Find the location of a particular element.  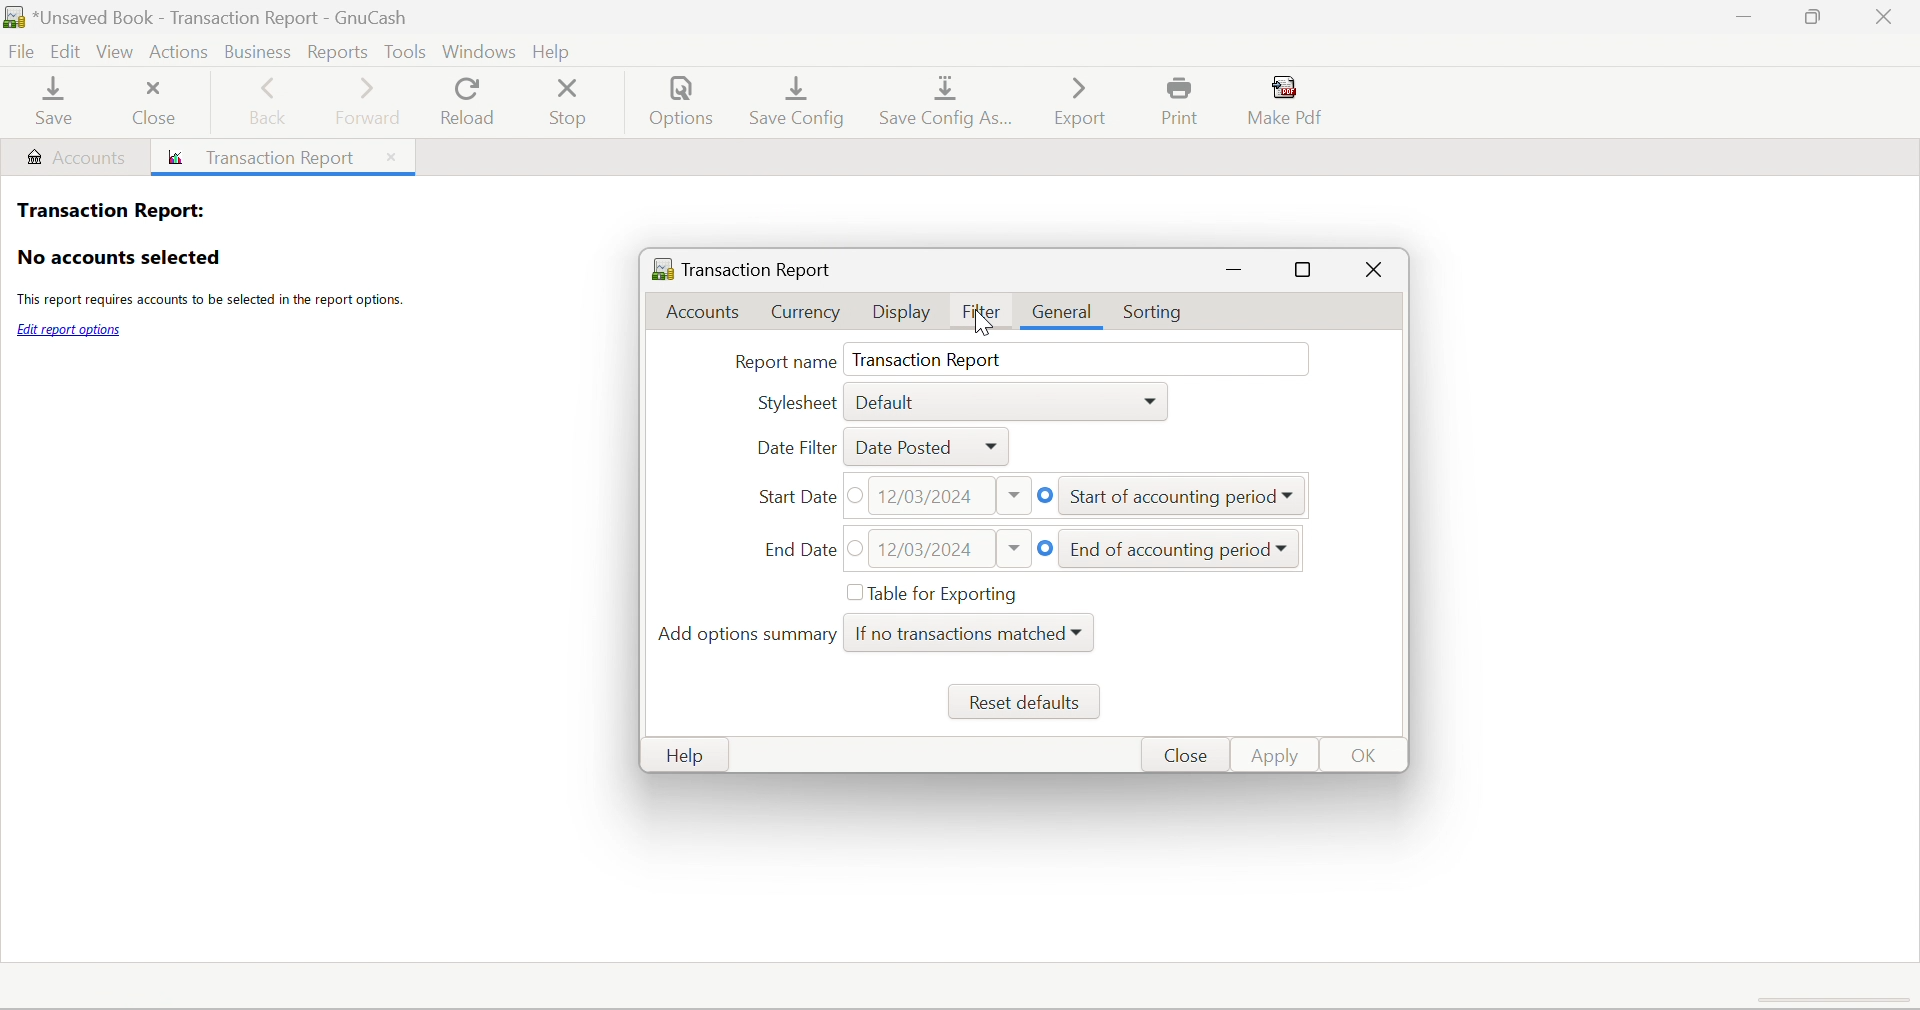

End of accounting period is located at coordinates (1168, 551).